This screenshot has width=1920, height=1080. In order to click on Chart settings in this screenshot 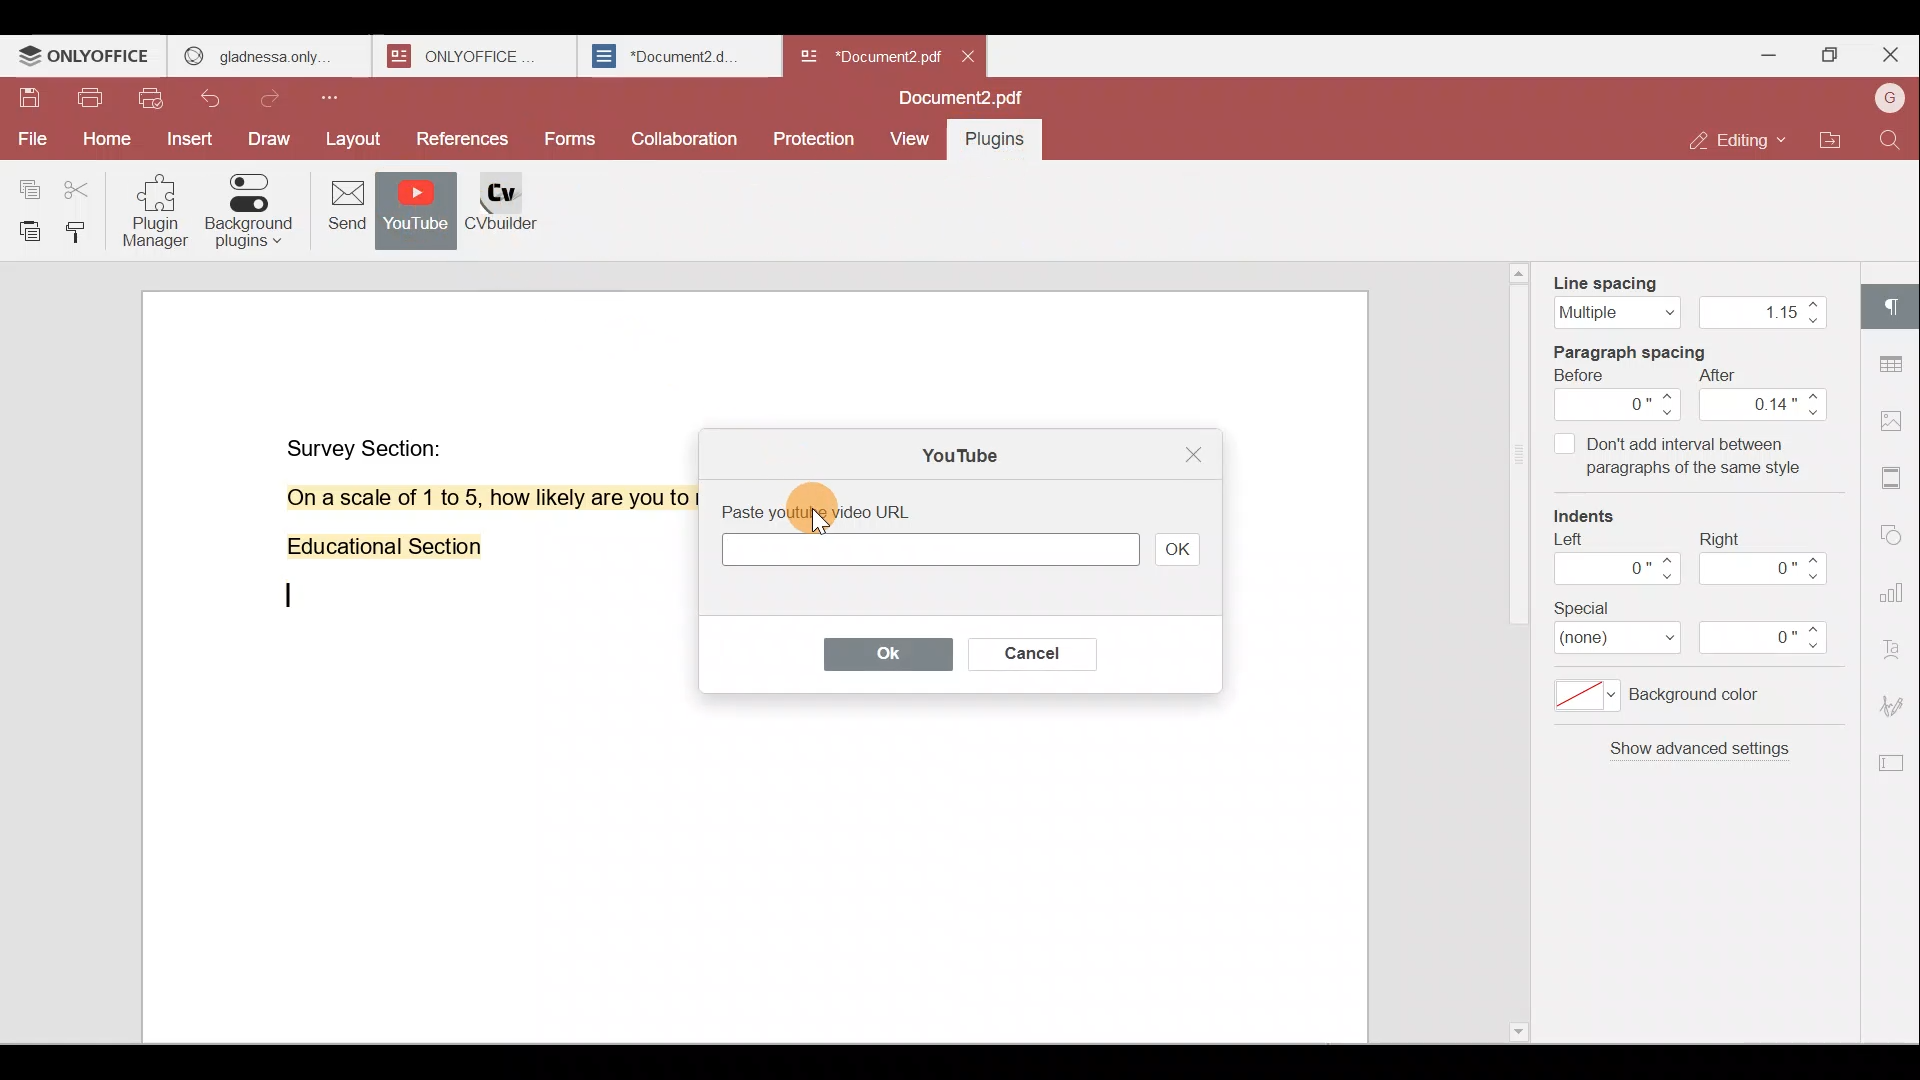, I will do `click(1897, 582)`.